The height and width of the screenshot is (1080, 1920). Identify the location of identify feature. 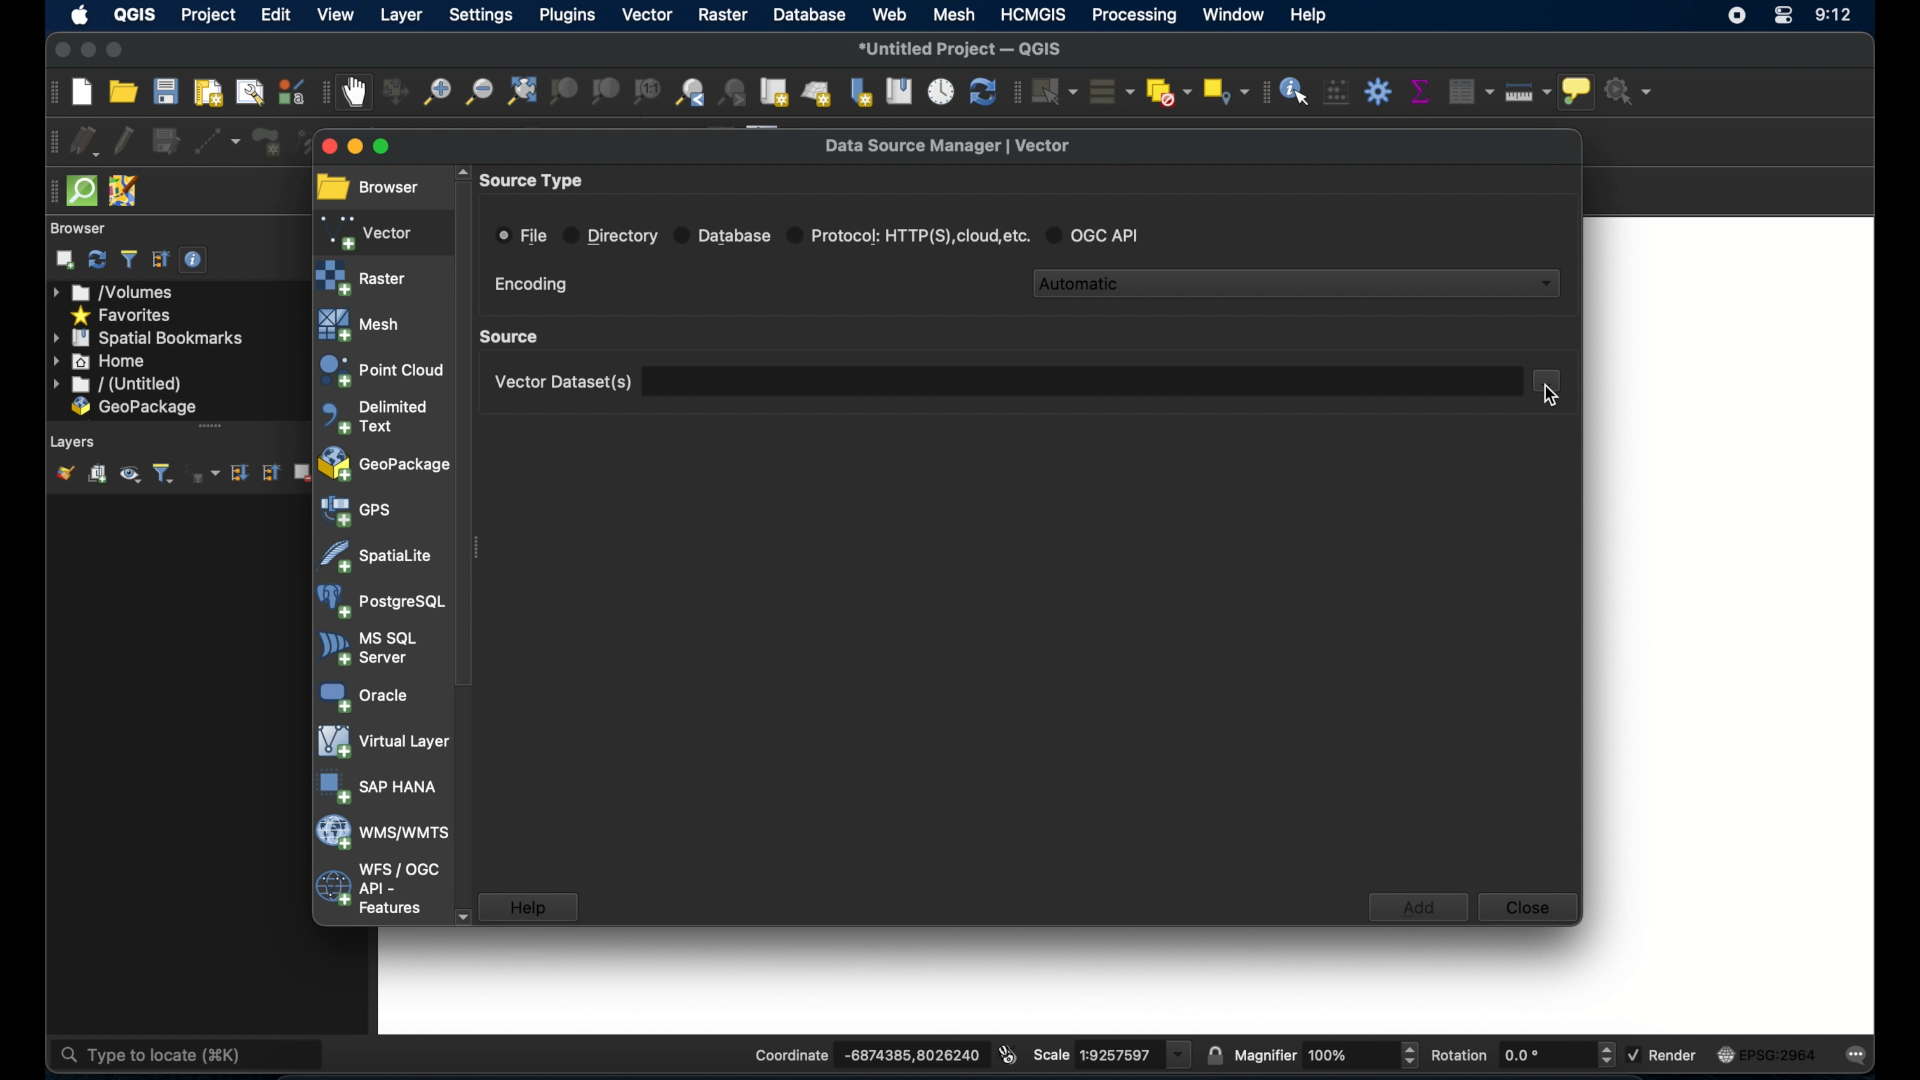
(1294, 91).